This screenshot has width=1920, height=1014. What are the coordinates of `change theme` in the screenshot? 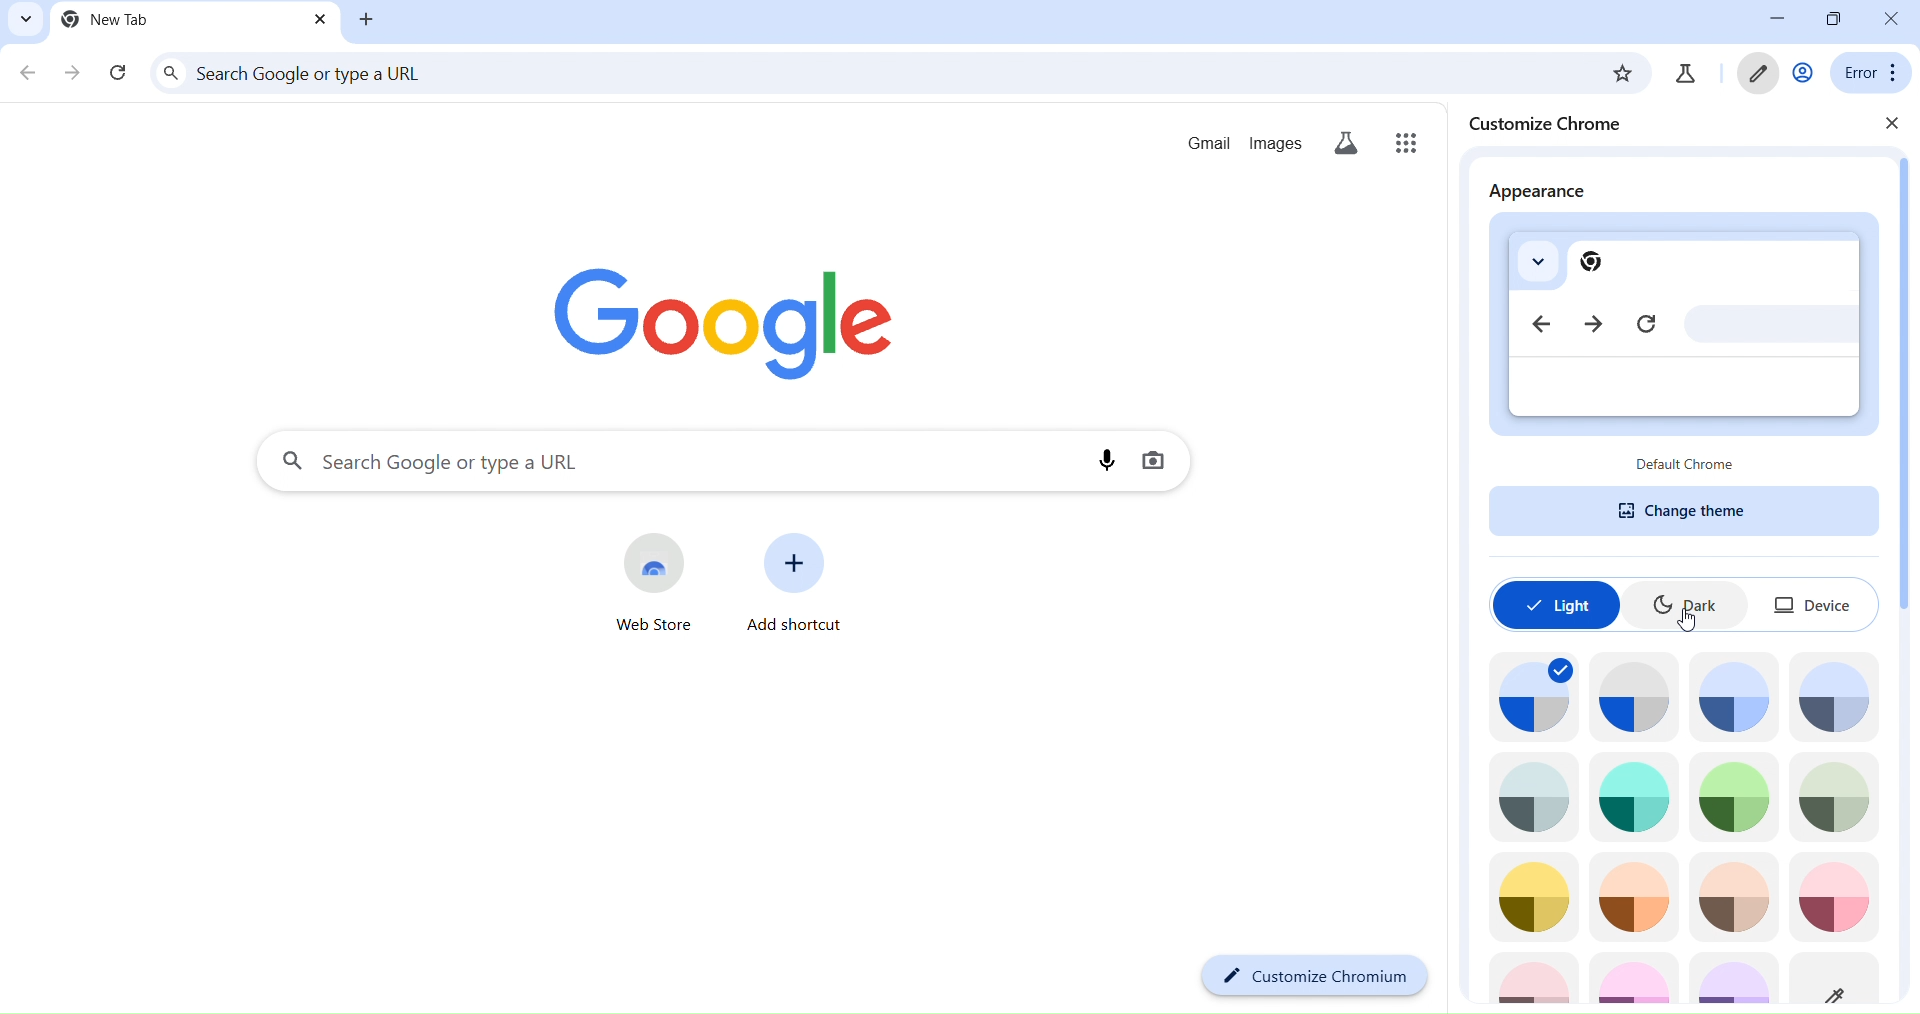 It's located at (1685, 511).